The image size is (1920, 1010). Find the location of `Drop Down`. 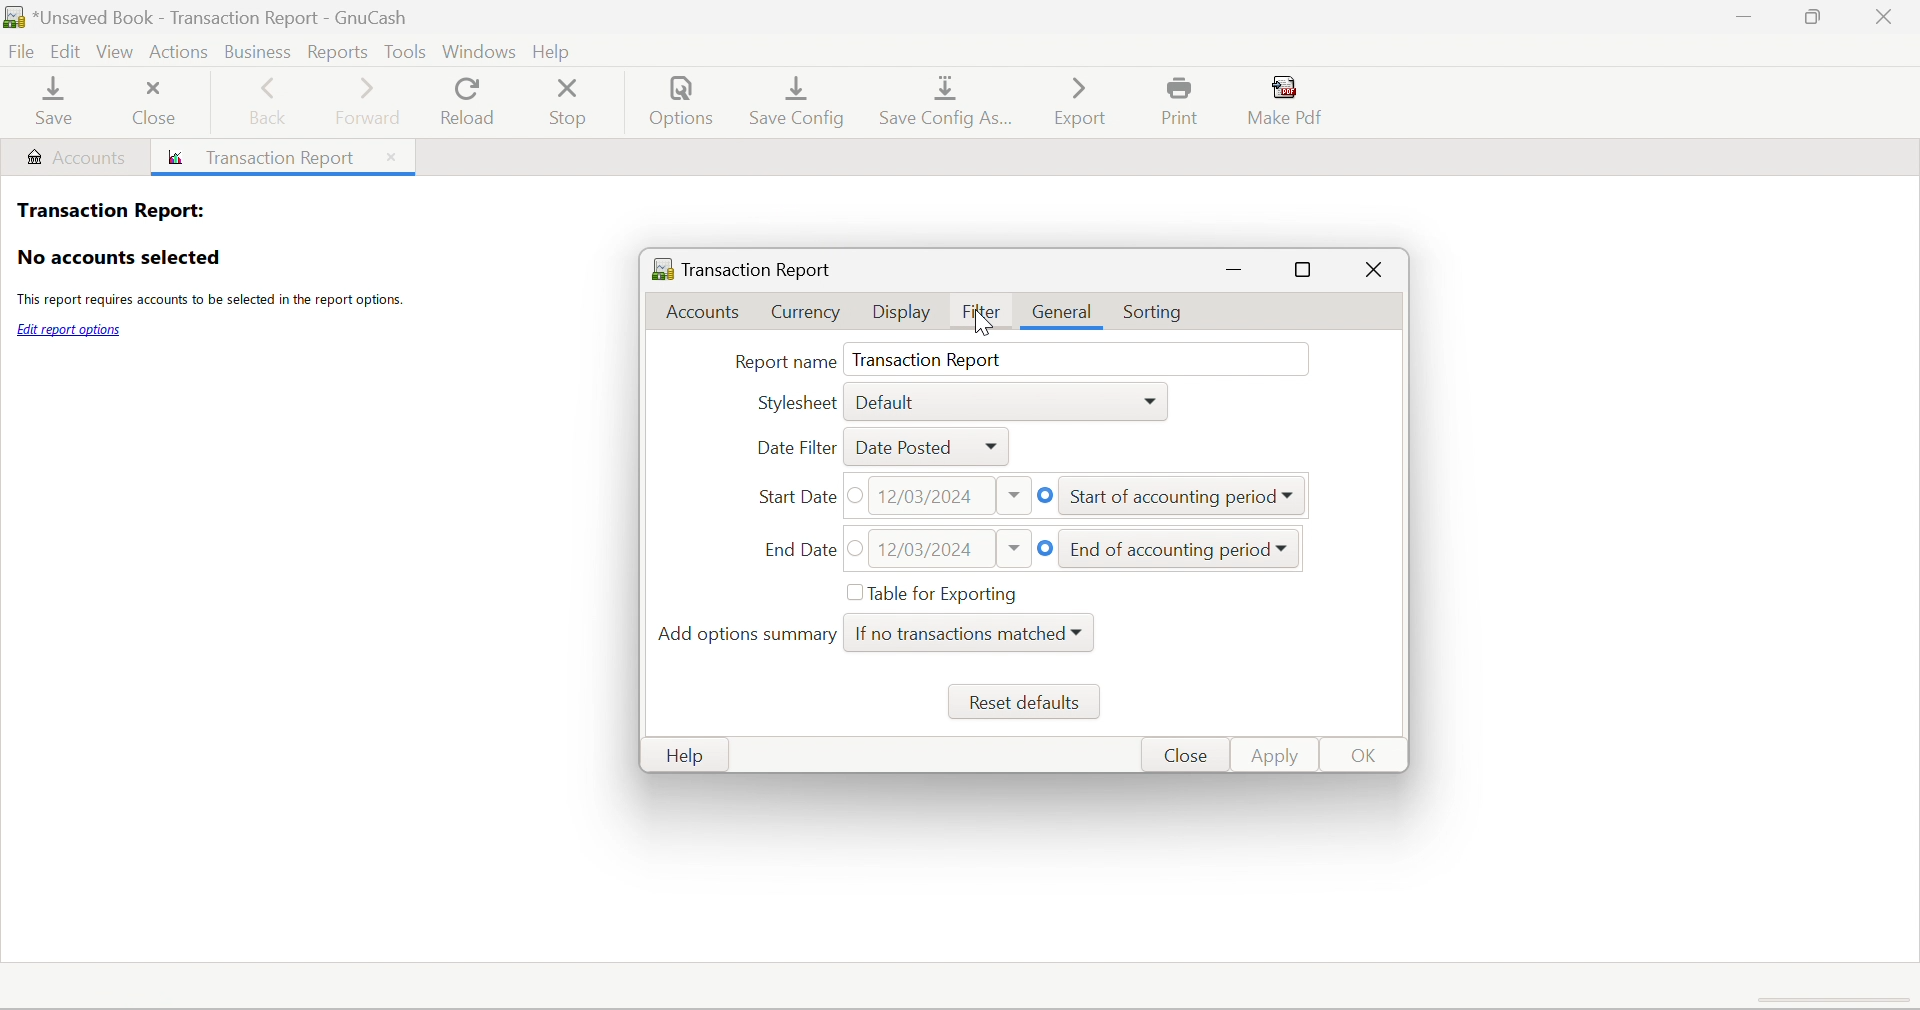

Drop Down is located at coordinates (1155, 402).